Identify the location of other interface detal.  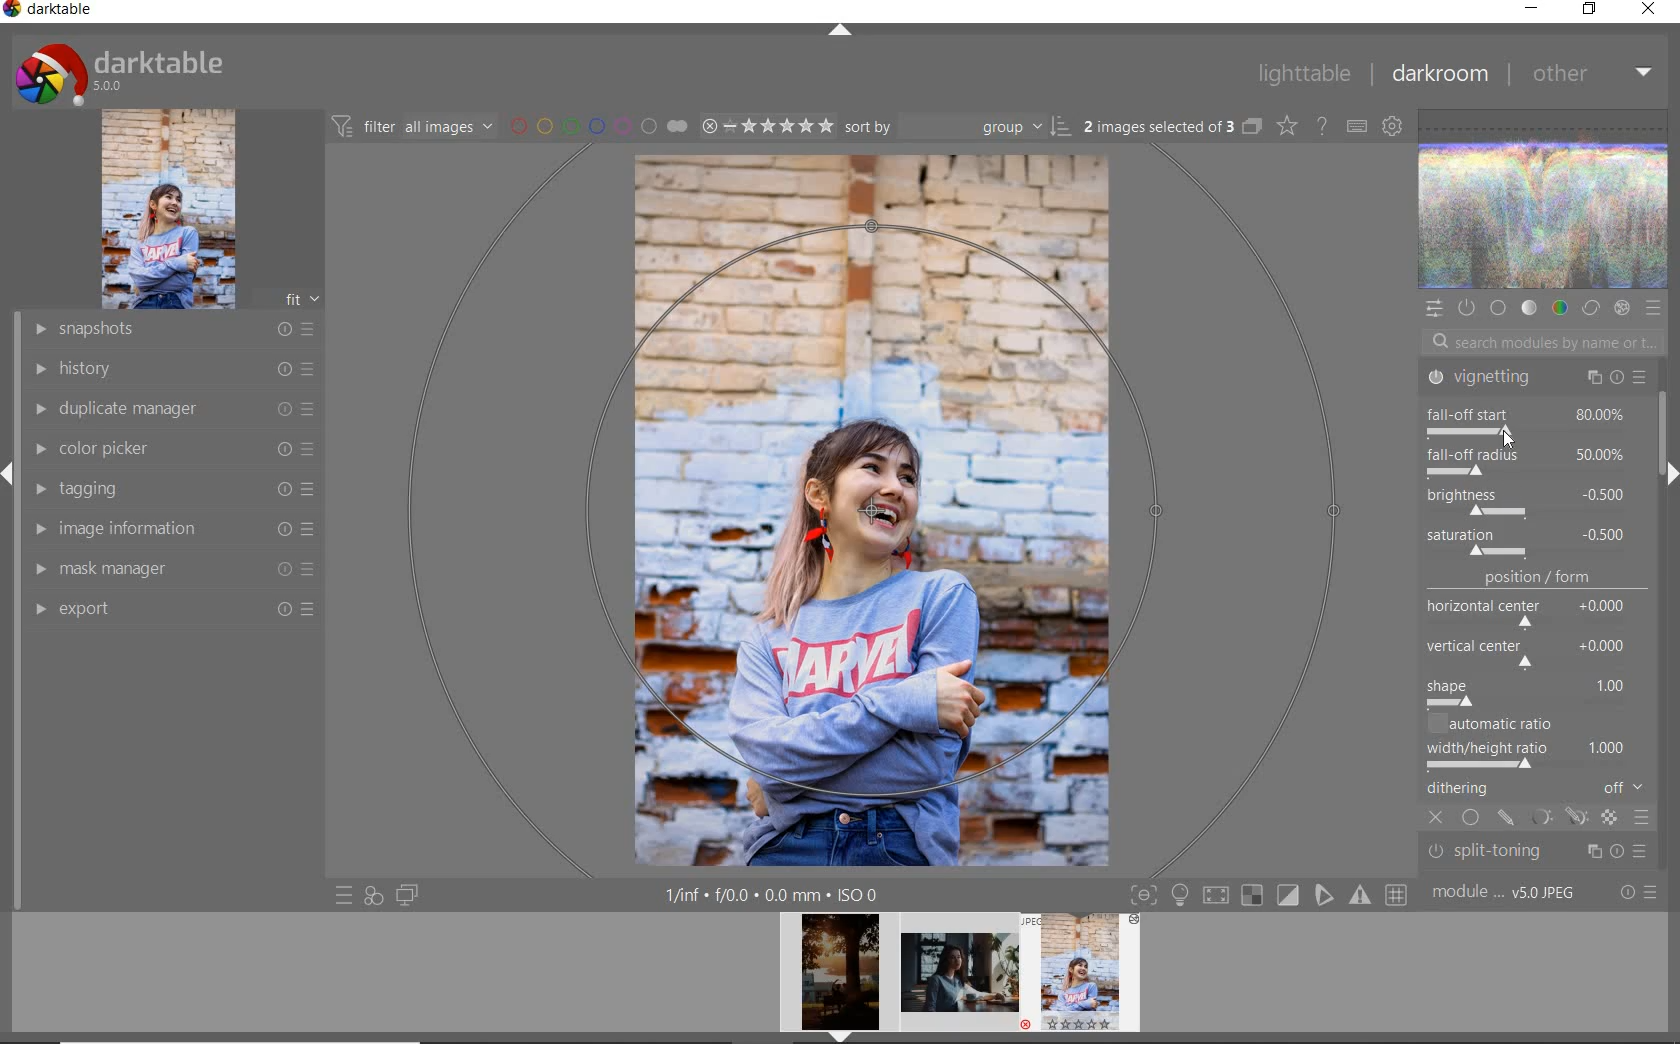
(774, 895).